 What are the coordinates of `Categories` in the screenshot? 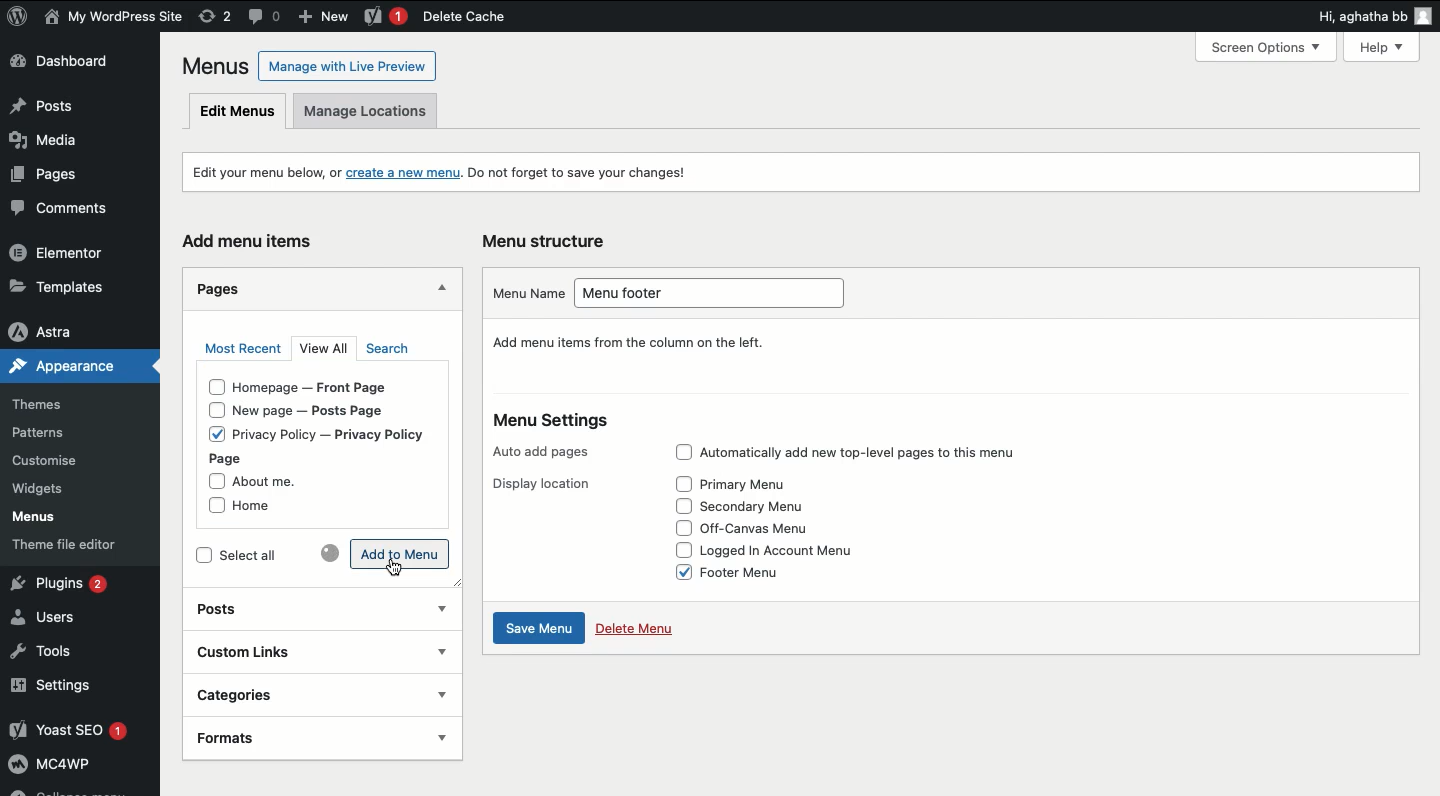 It's located at (291, 693).